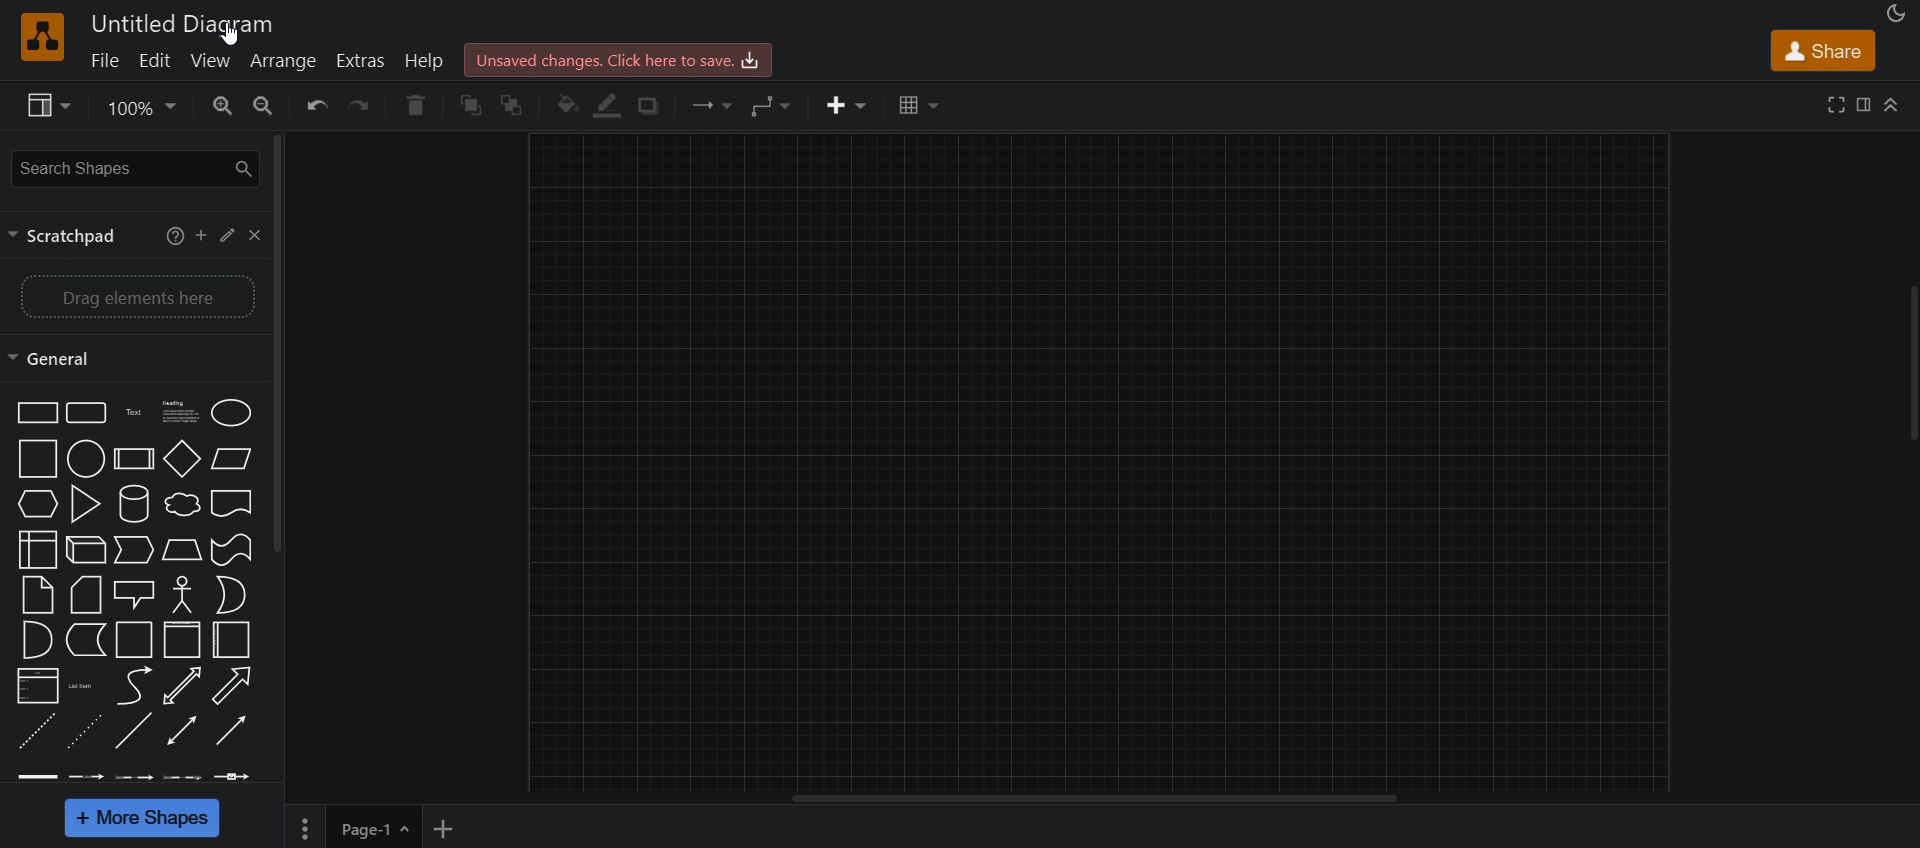  I want to click on fill, so click(566, 105).